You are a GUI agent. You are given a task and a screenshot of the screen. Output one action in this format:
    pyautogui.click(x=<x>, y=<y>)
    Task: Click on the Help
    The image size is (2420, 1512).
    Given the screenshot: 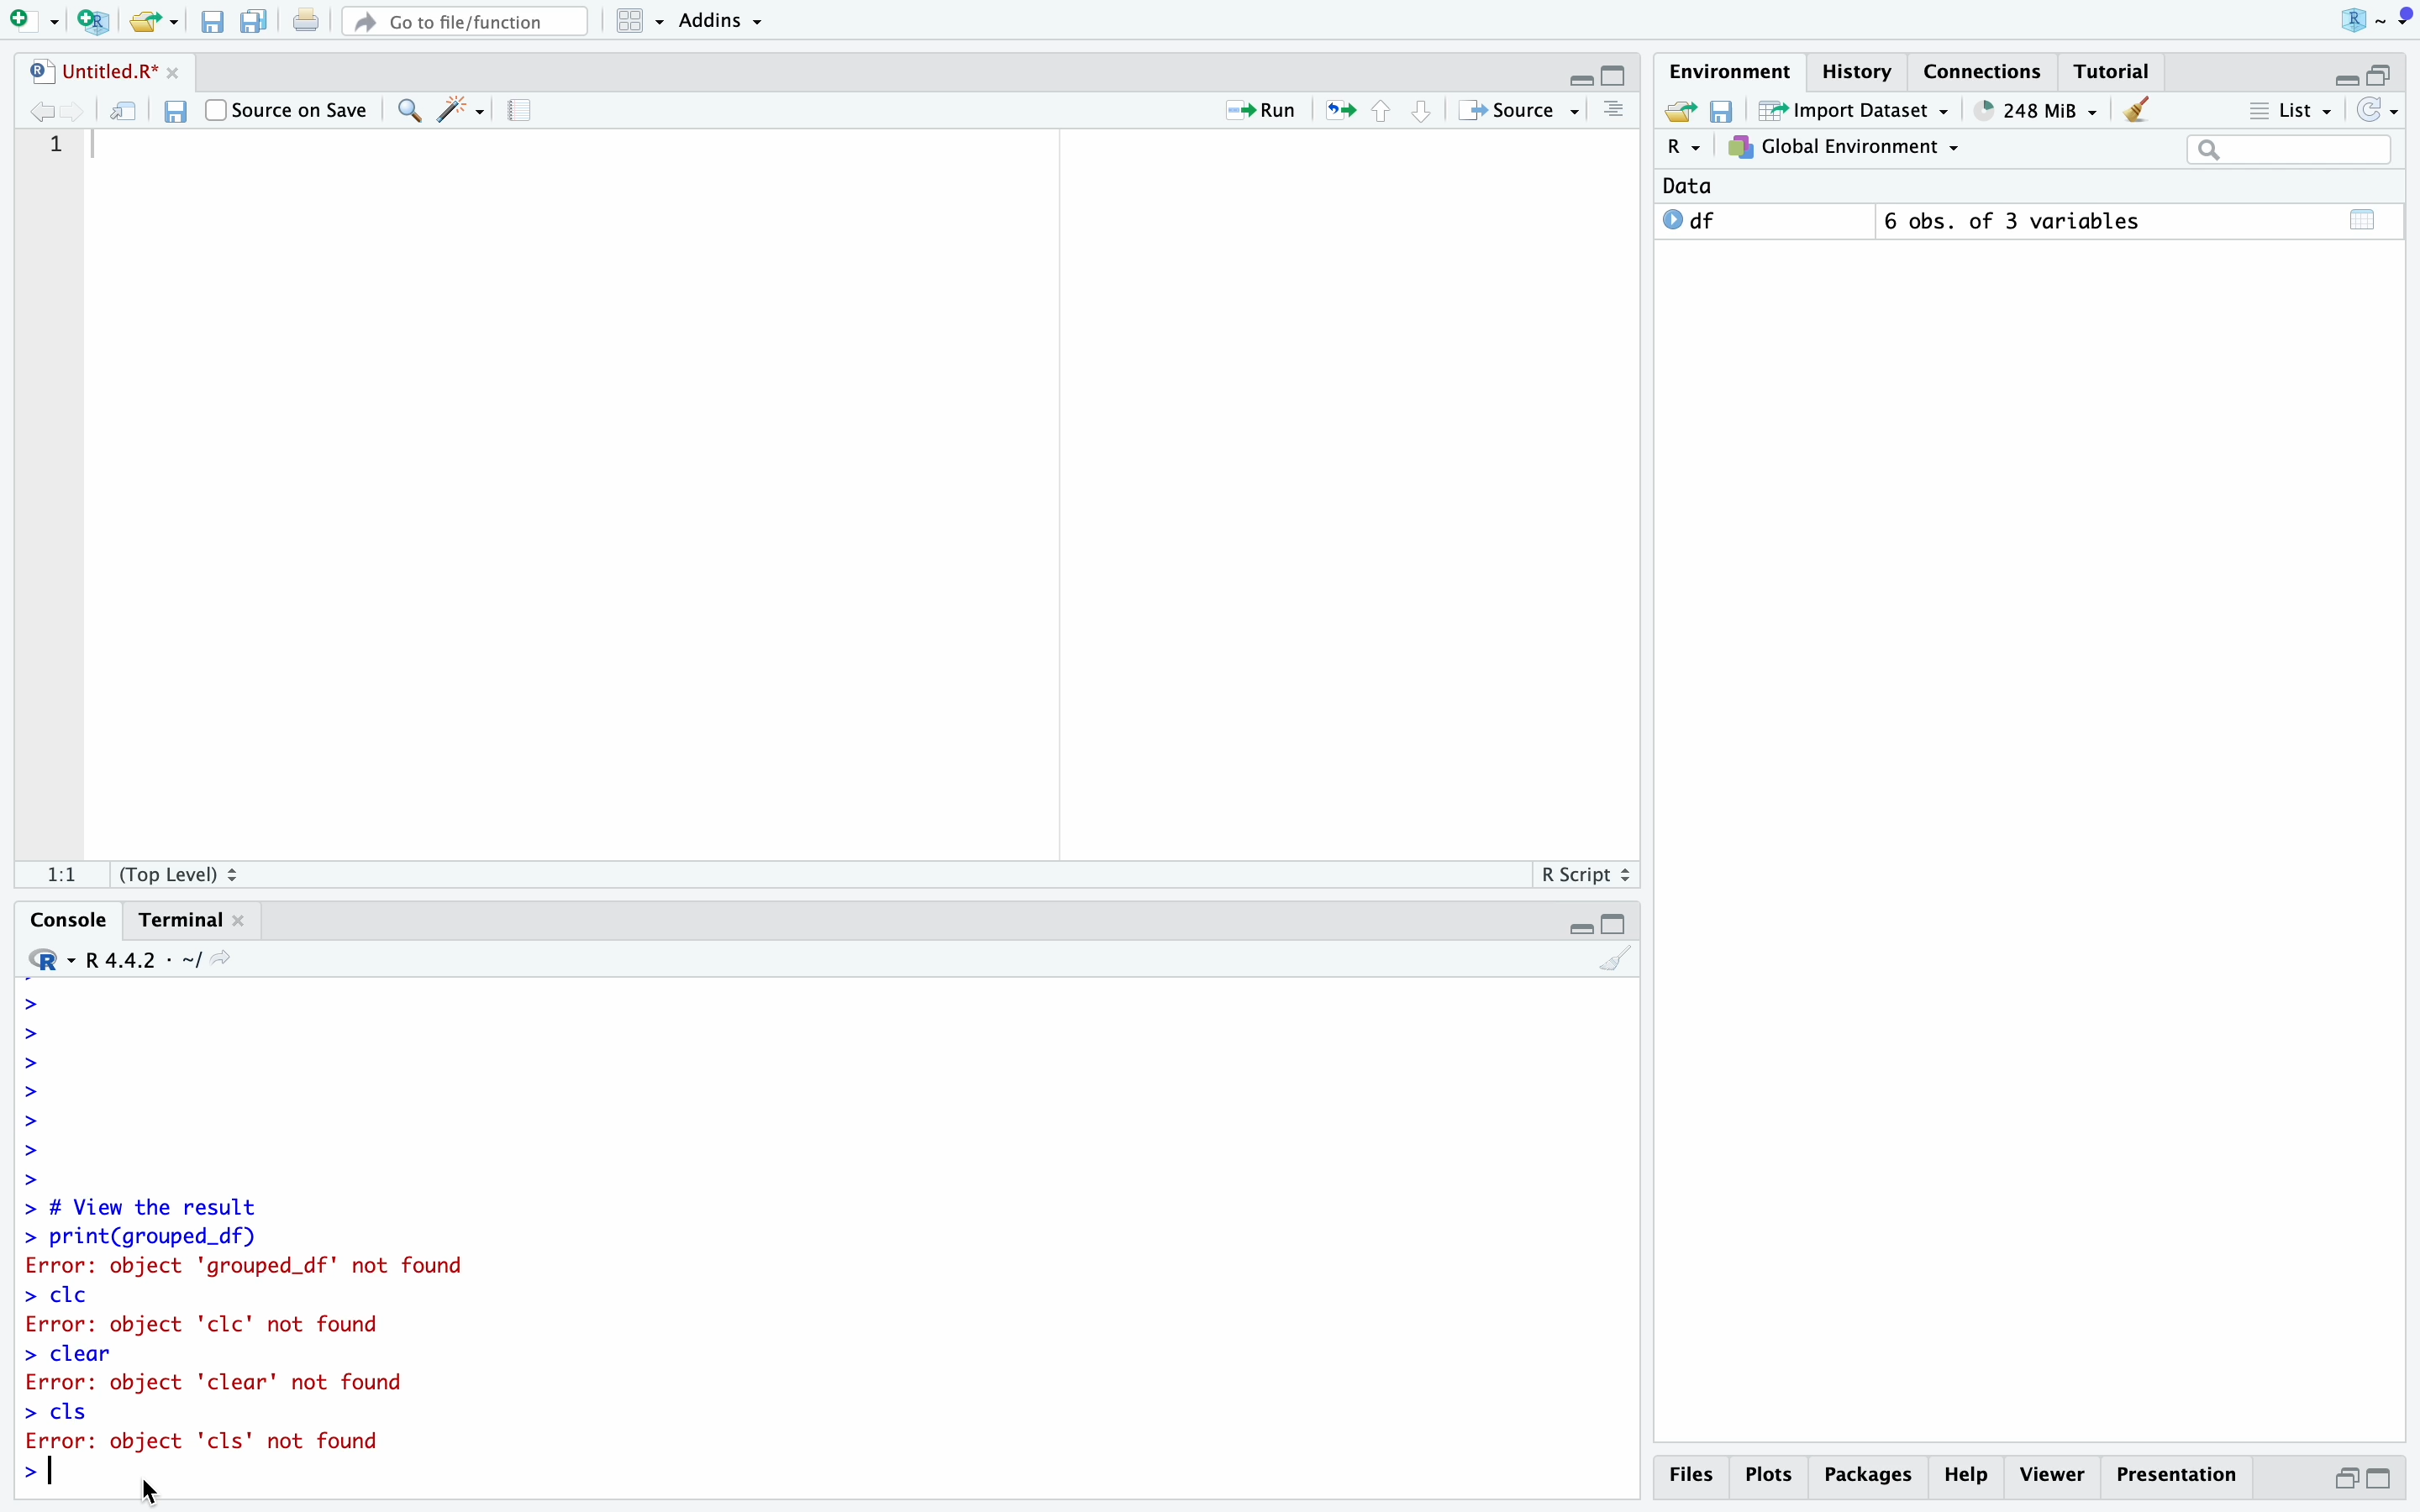 What is the action you would take?
    pyautogui.click(x=1968, y=1475)
    